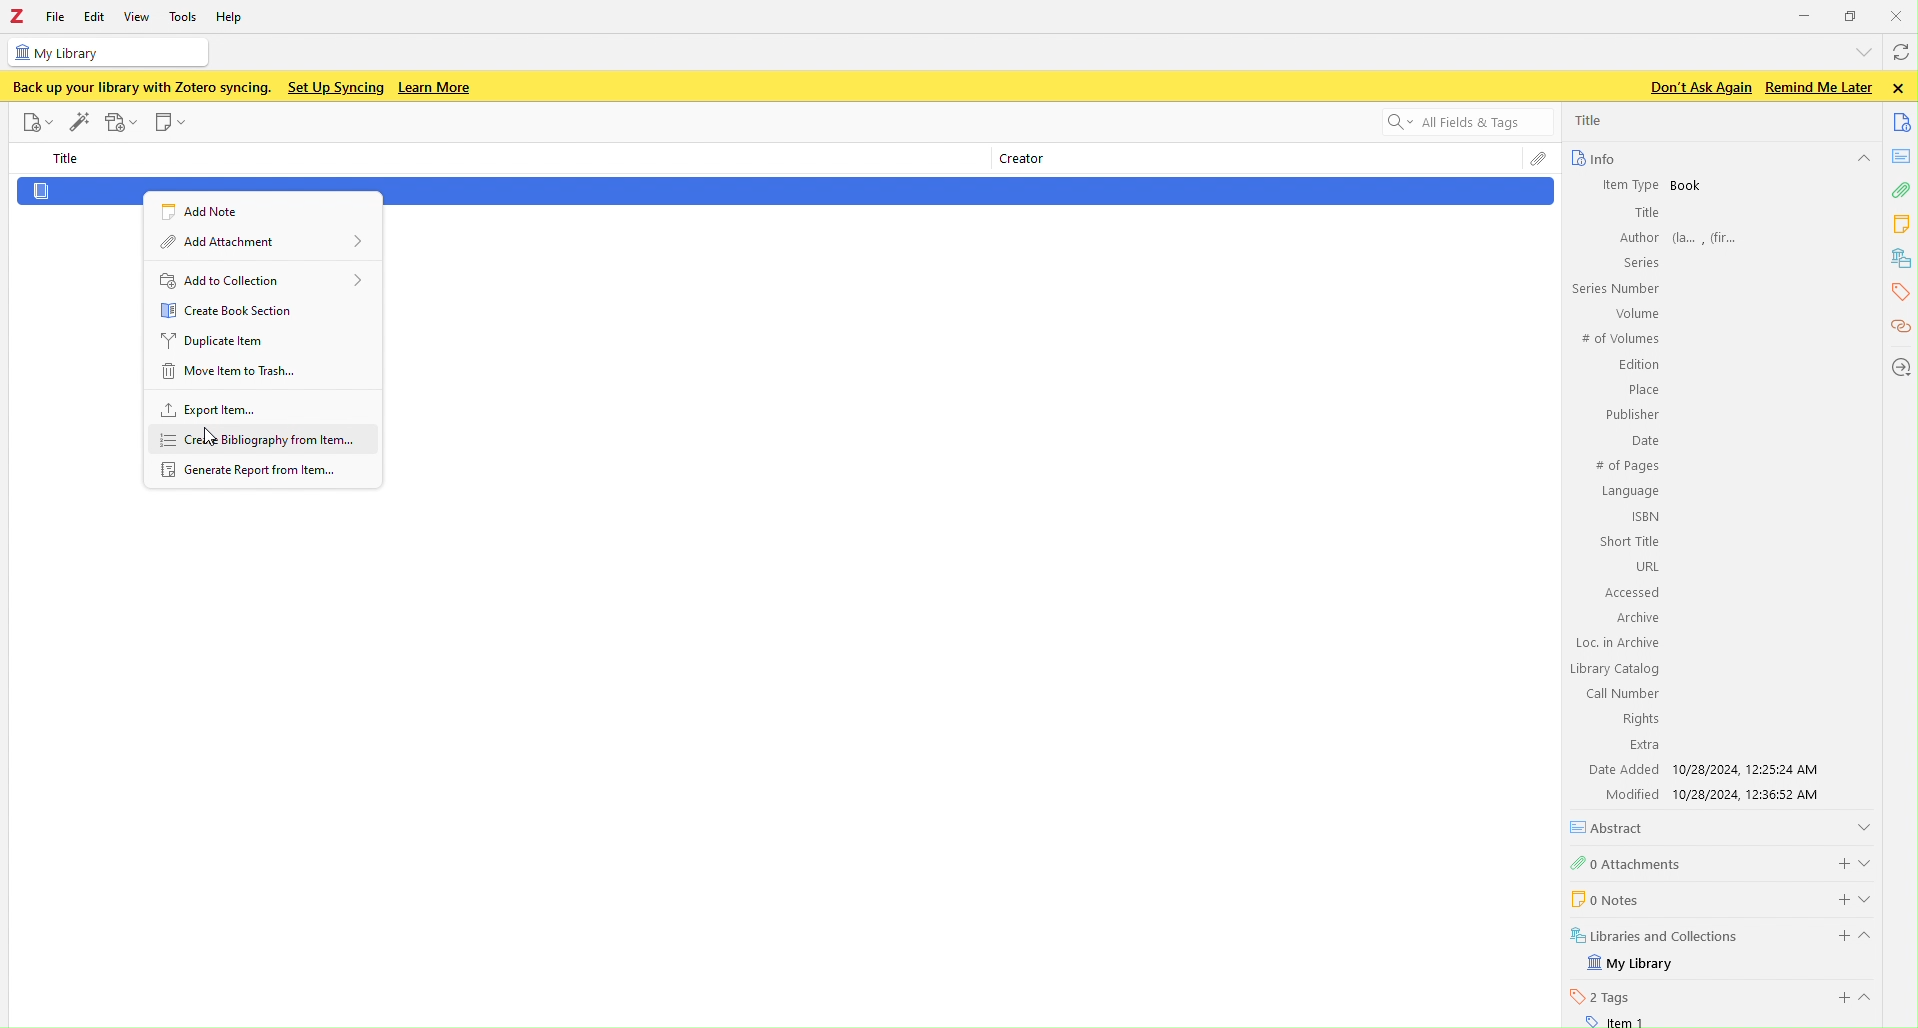 The image size is (1918, 1028). What do you see at coordinates (1832, 897) in the screenshot?
I see `add` at bounding box center [1832, 897].